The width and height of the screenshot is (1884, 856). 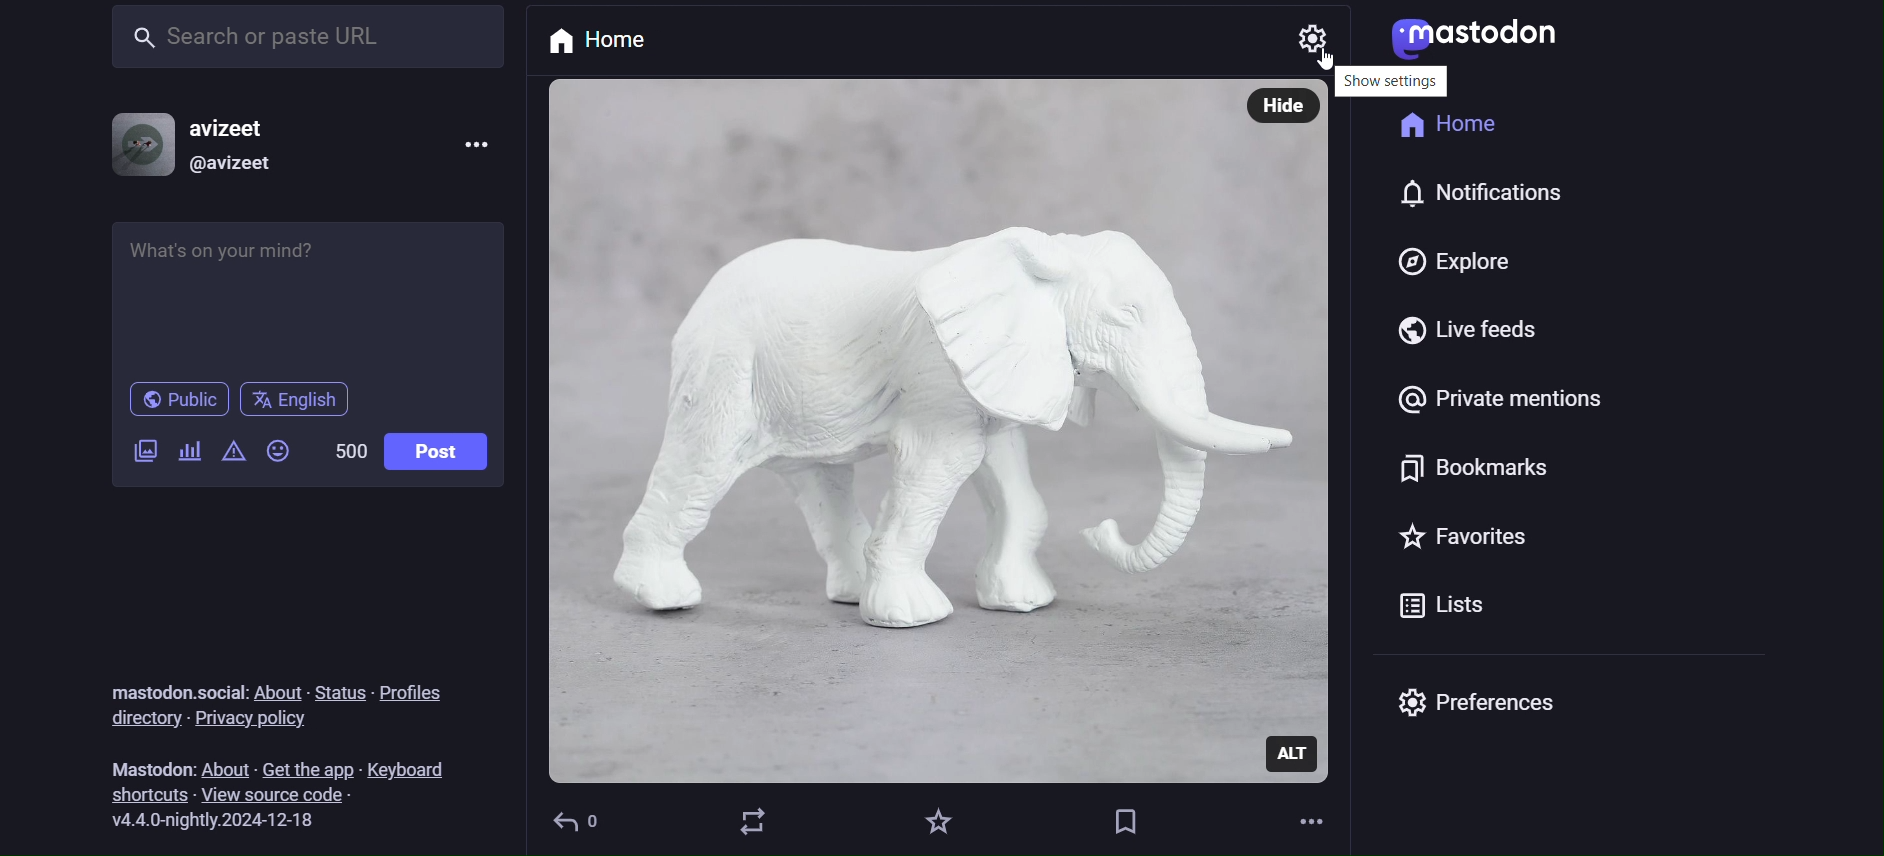 What do you see at coordinates (607, 39) in the screenshot?
I see `Home` at bounding box center [607, 39].